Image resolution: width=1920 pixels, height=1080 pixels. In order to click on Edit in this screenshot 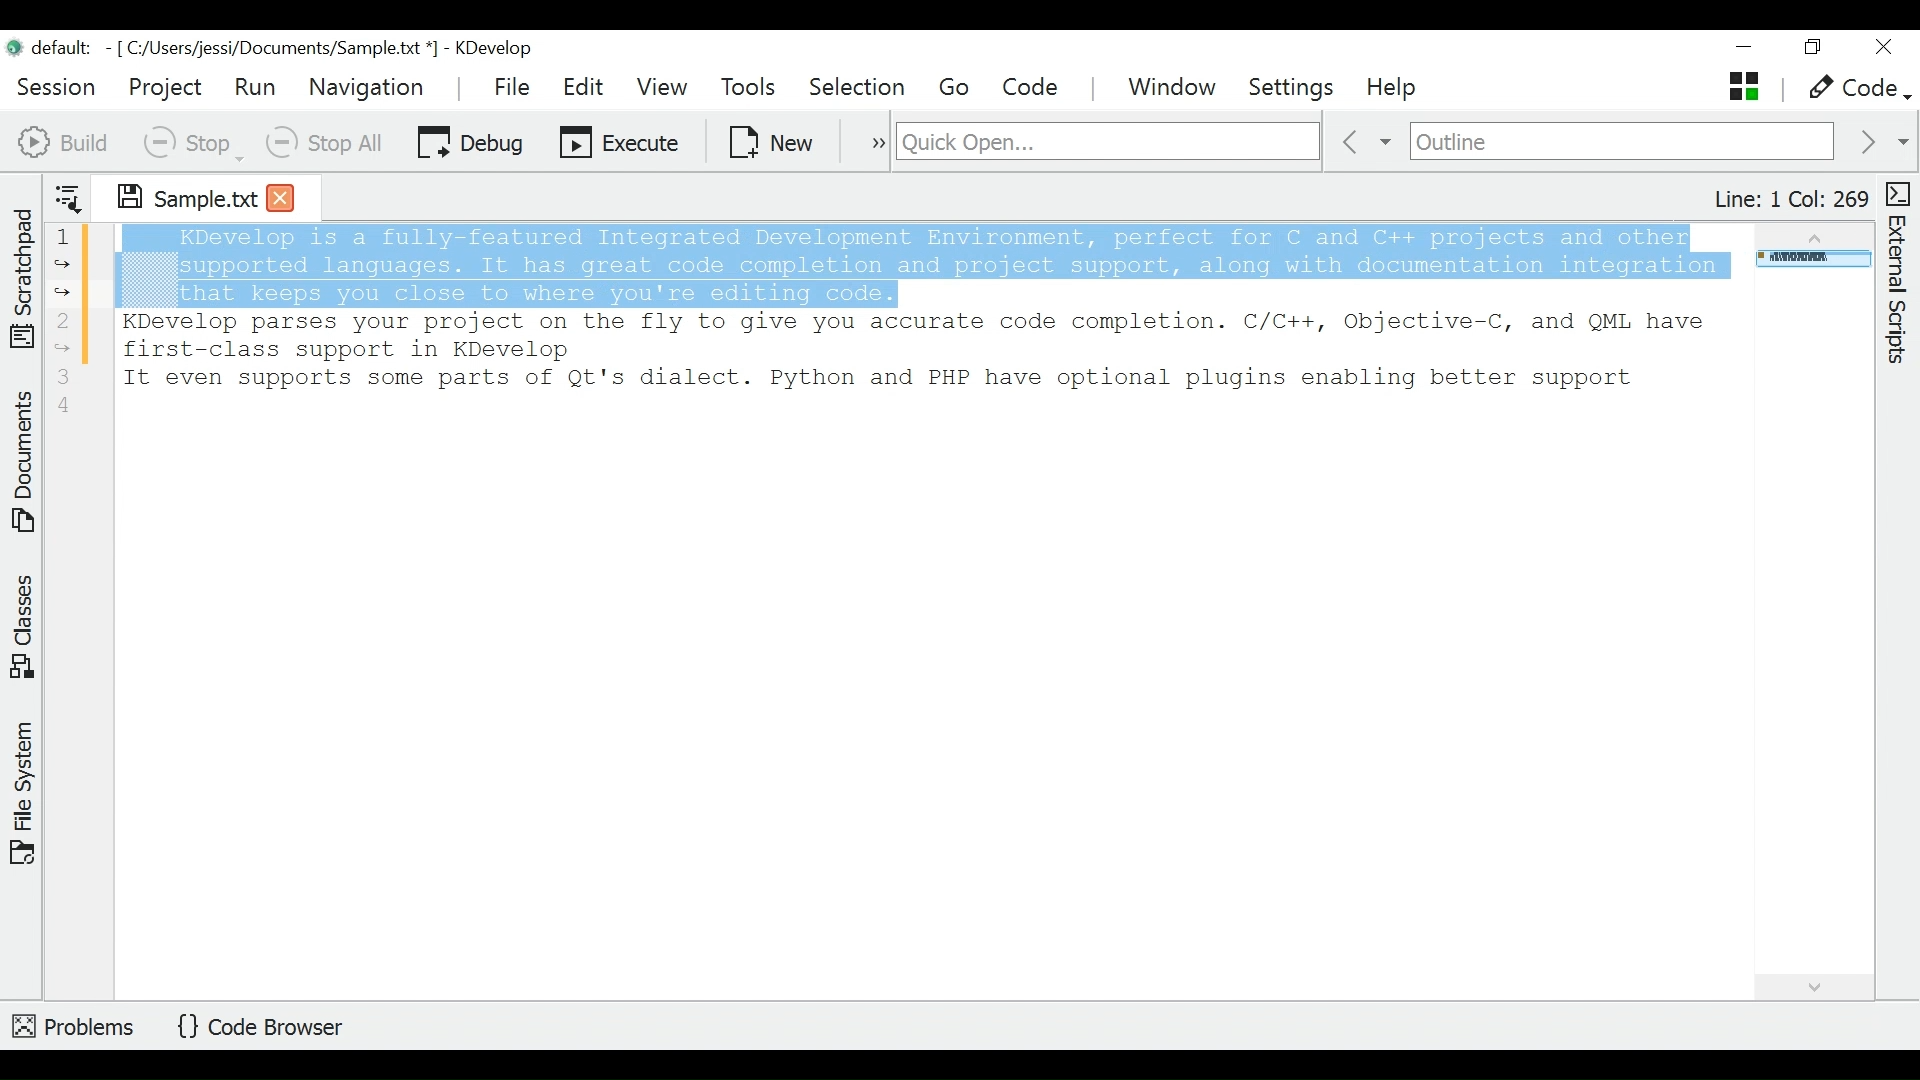, I will do `click(585, 87)`.